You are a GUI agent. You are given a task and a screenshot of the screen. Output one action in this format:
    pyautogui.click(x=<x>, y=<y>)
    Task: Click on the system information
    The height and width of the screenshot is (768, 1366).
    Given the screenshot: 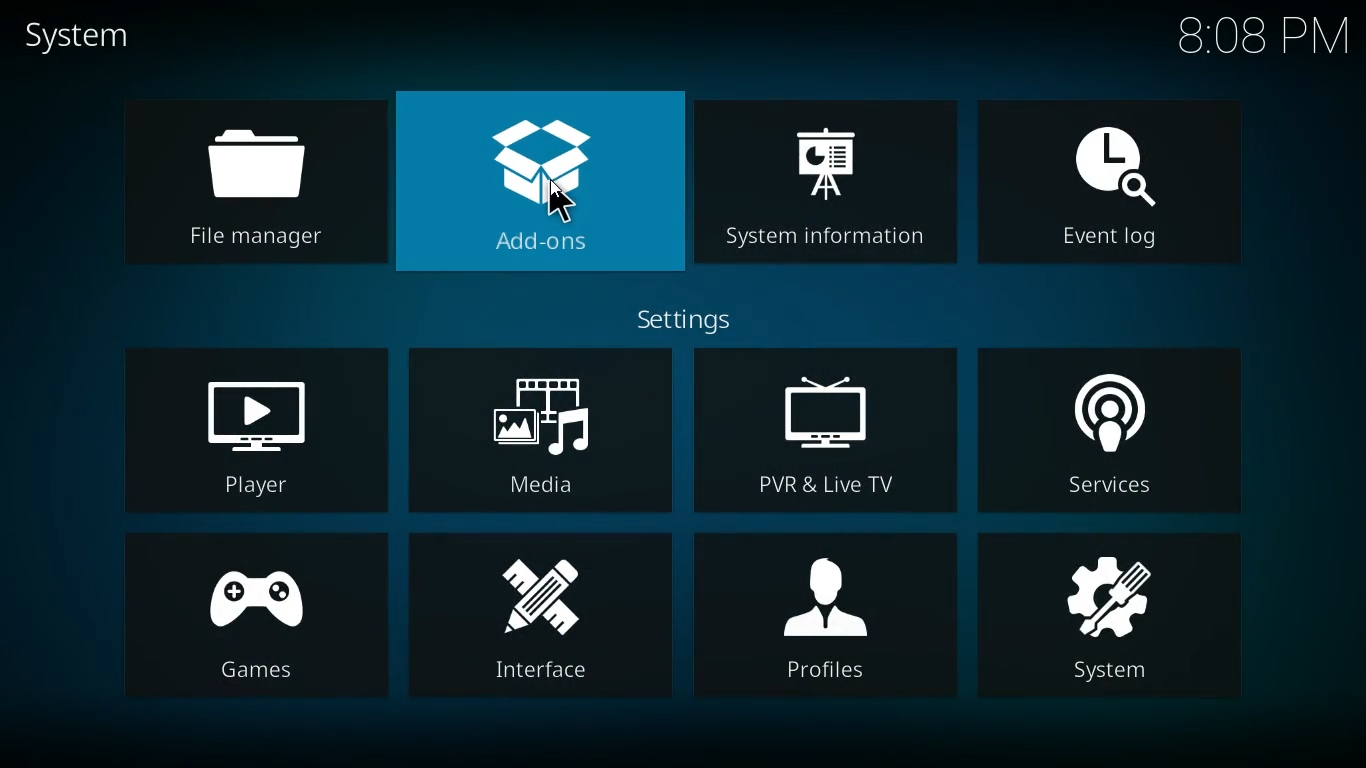 What is the action you would take?
    pyautogui.click(x=826, y=182)
    